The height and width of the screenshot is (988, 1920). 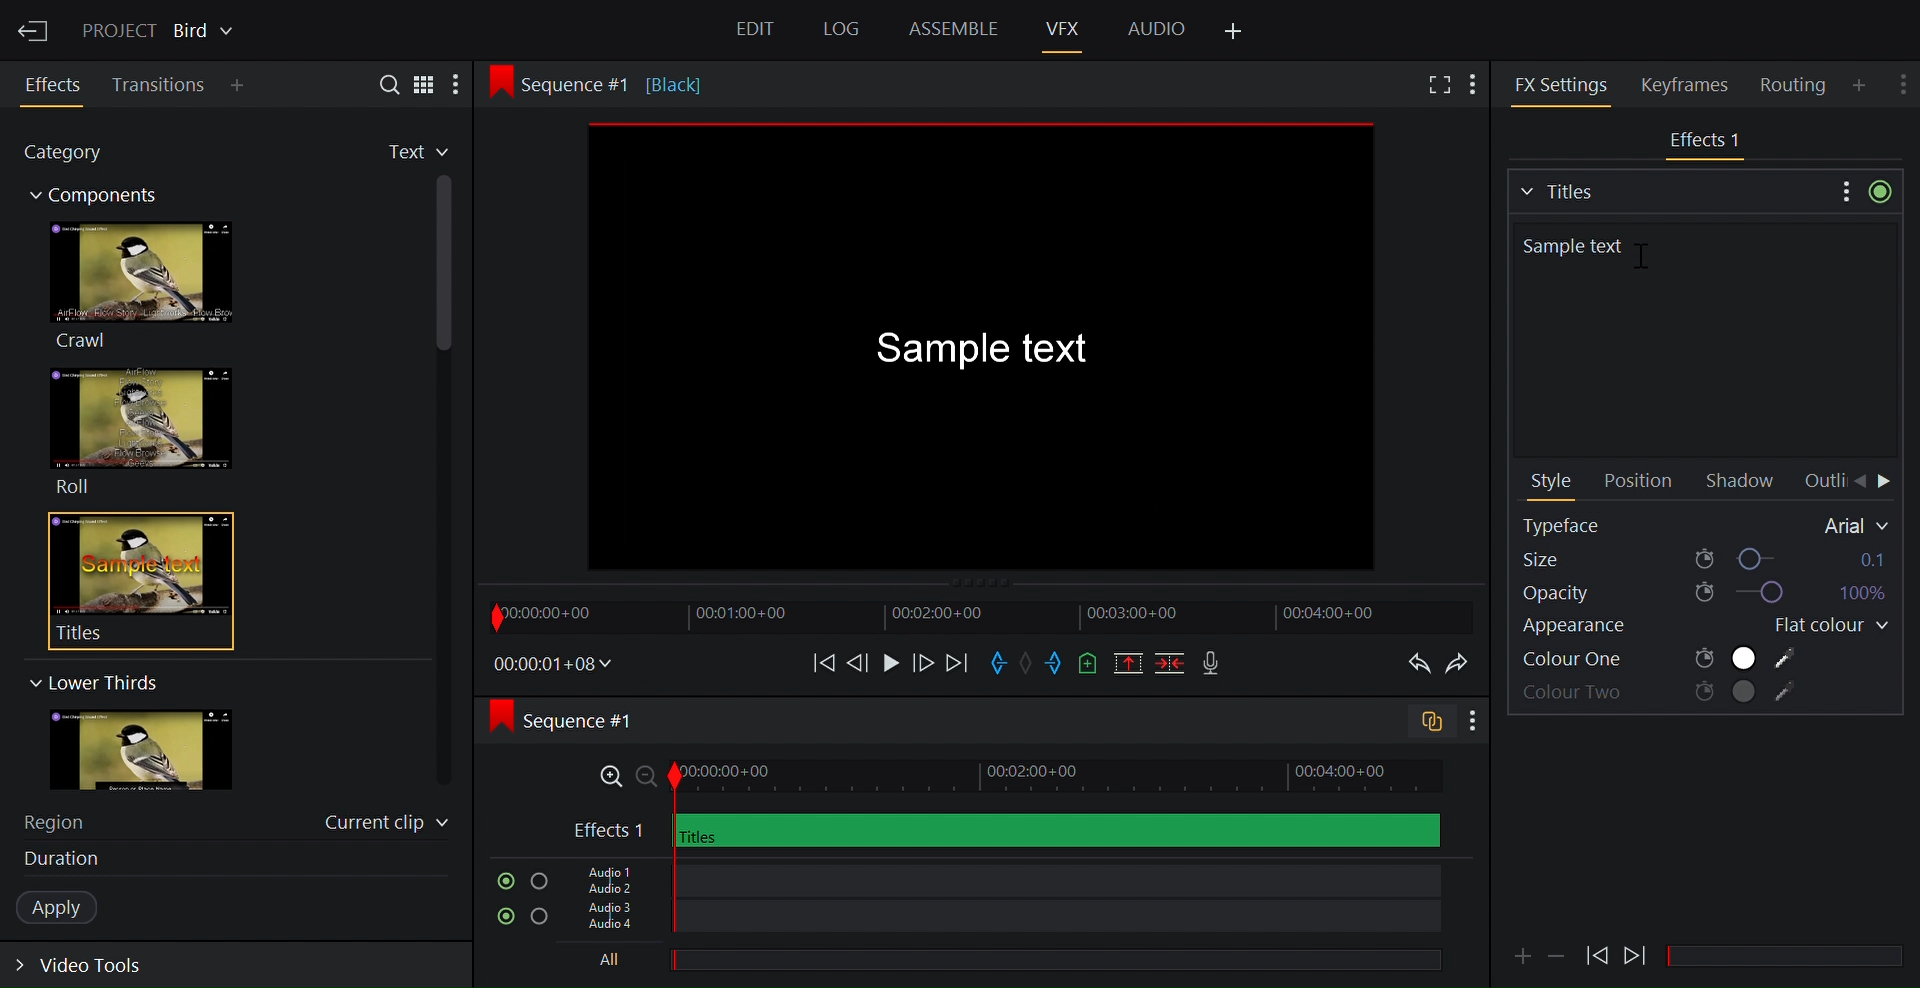 I want to click on FX Settings, so click(x=1561, y=84).